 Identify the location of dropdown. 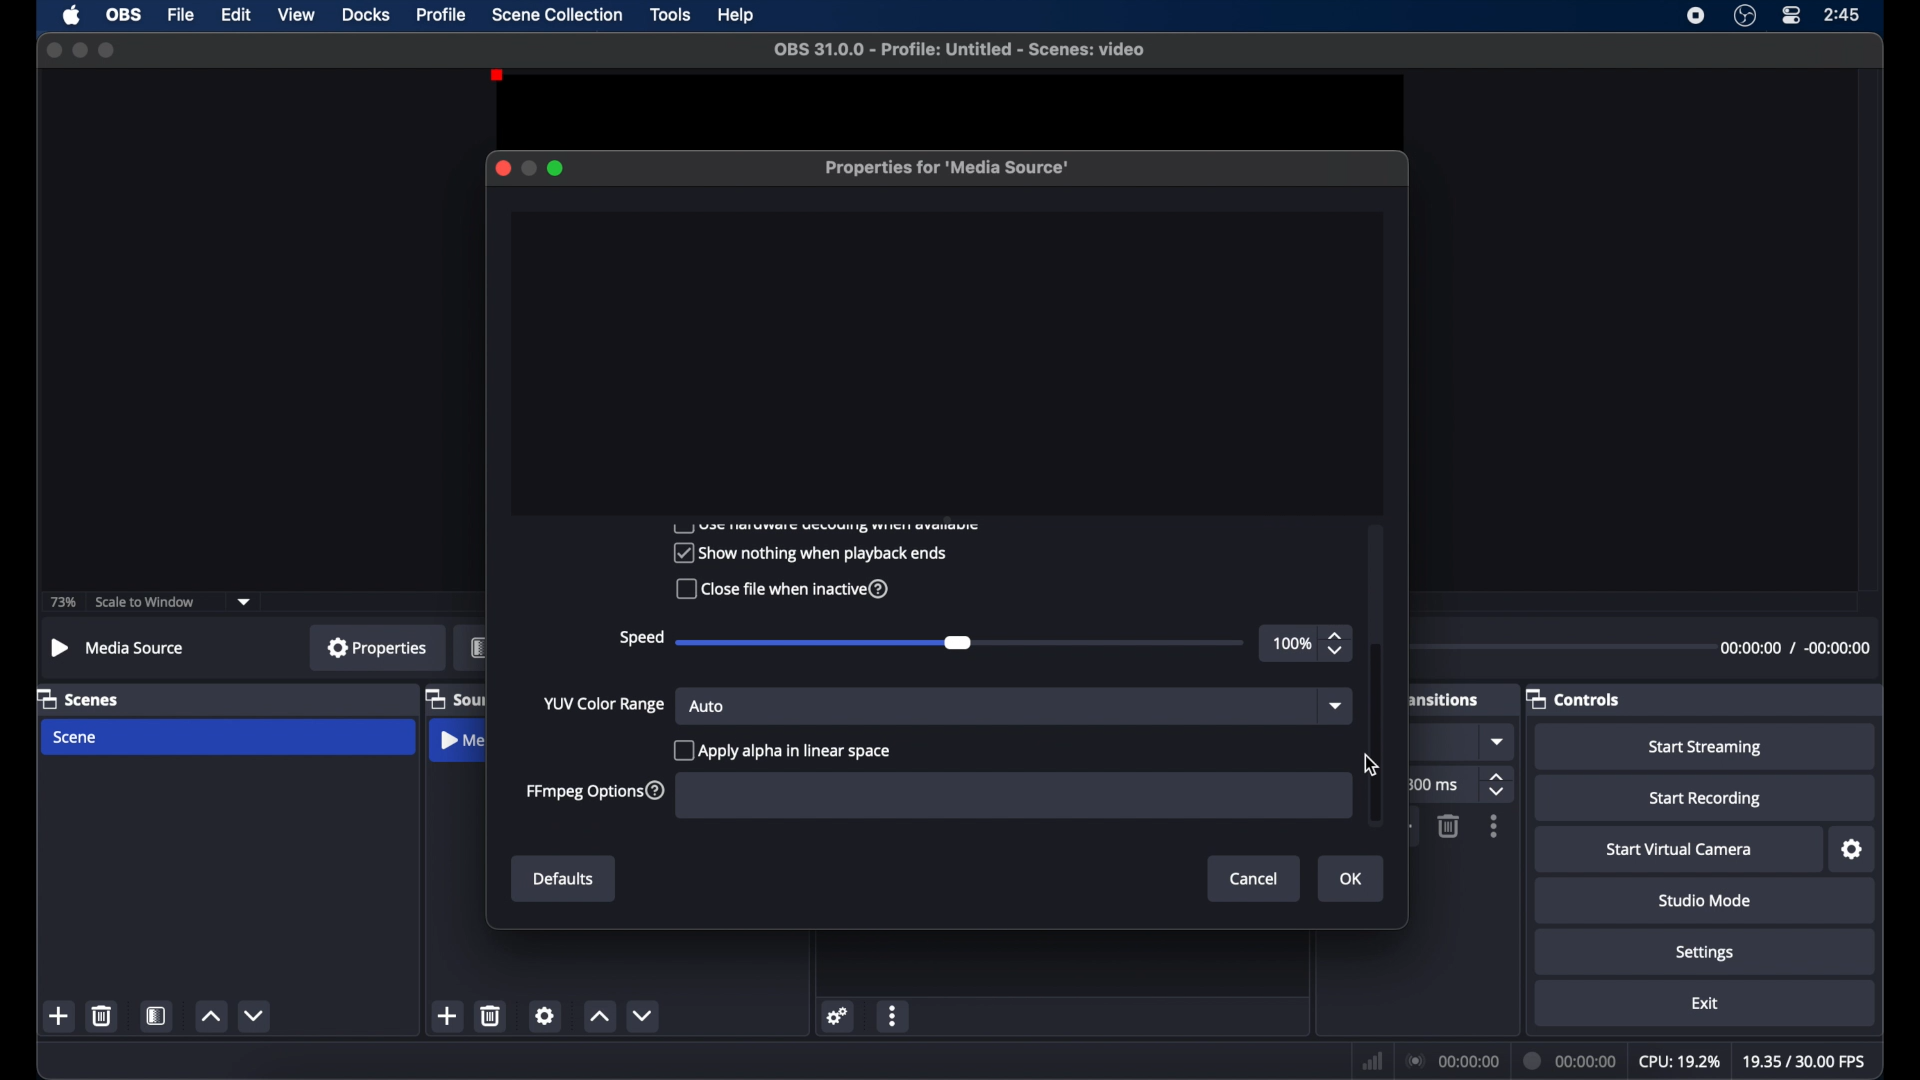
(1333, 707).